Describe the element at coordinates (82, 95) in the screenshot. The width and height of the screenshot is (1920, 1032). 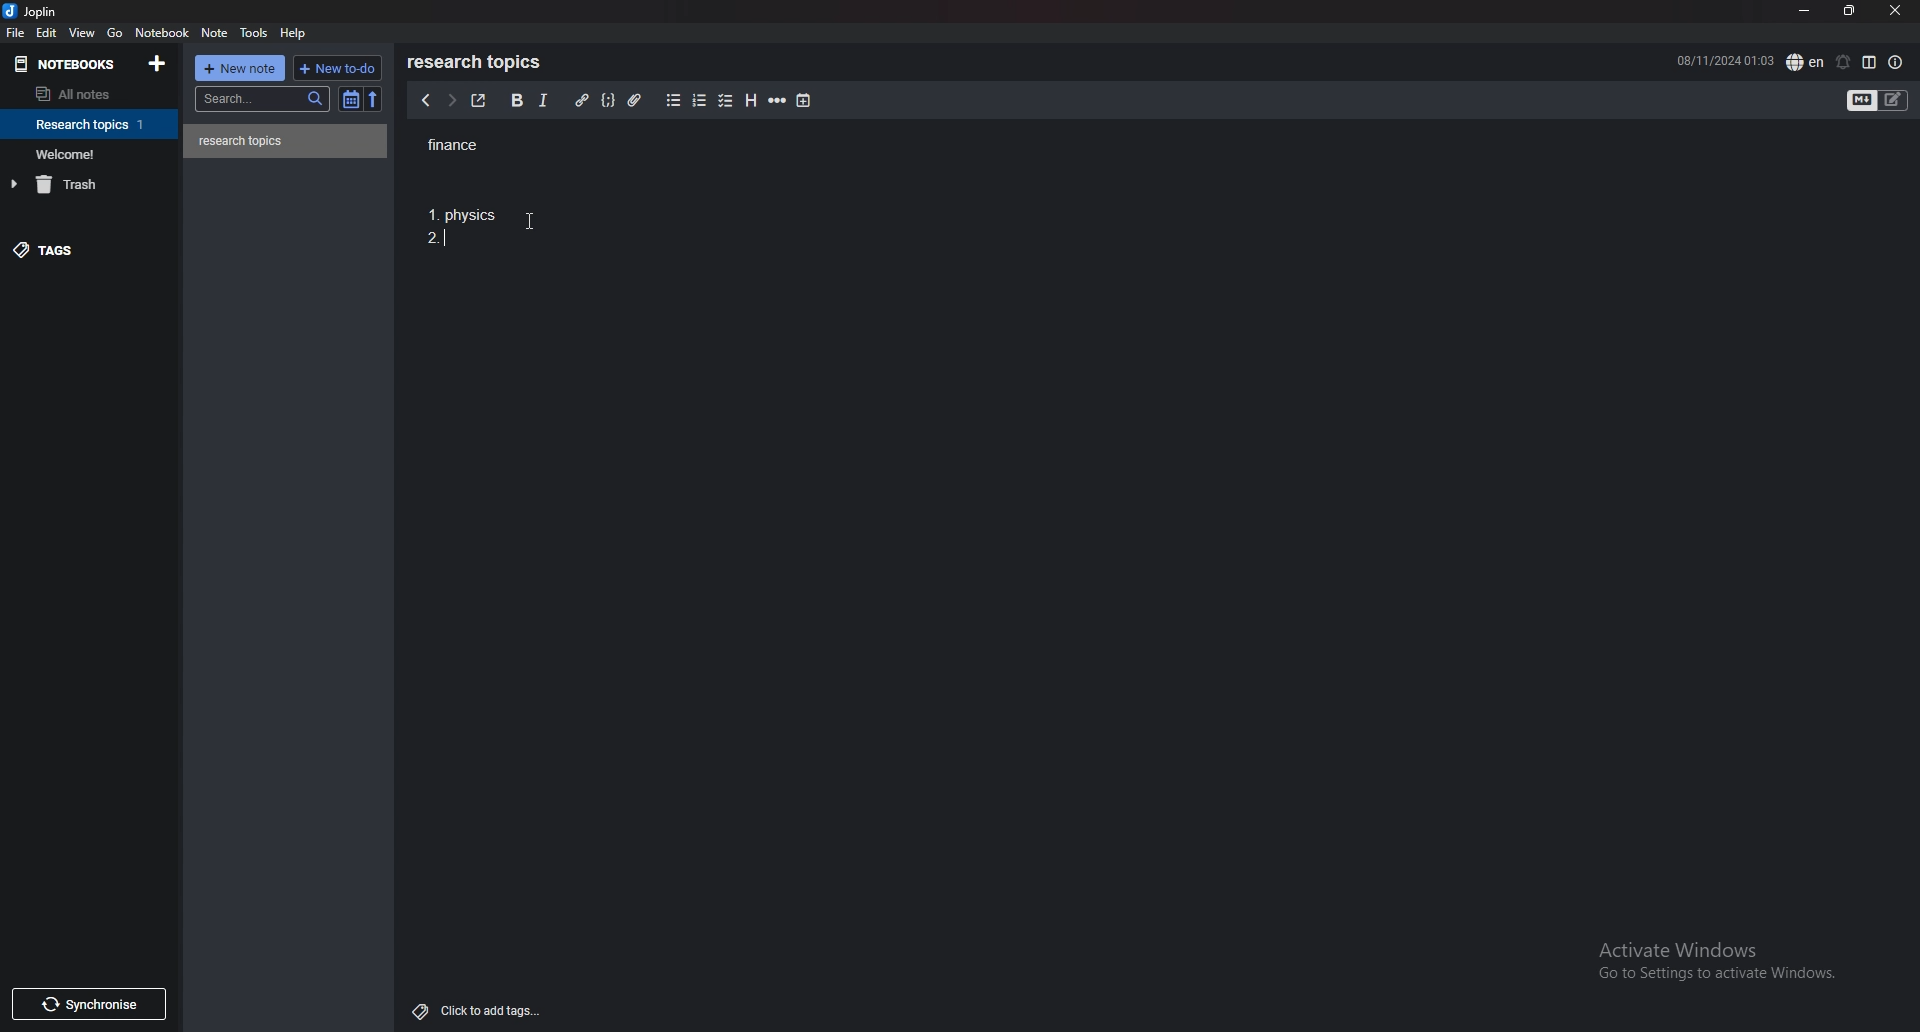
I see `all notes` at that location.